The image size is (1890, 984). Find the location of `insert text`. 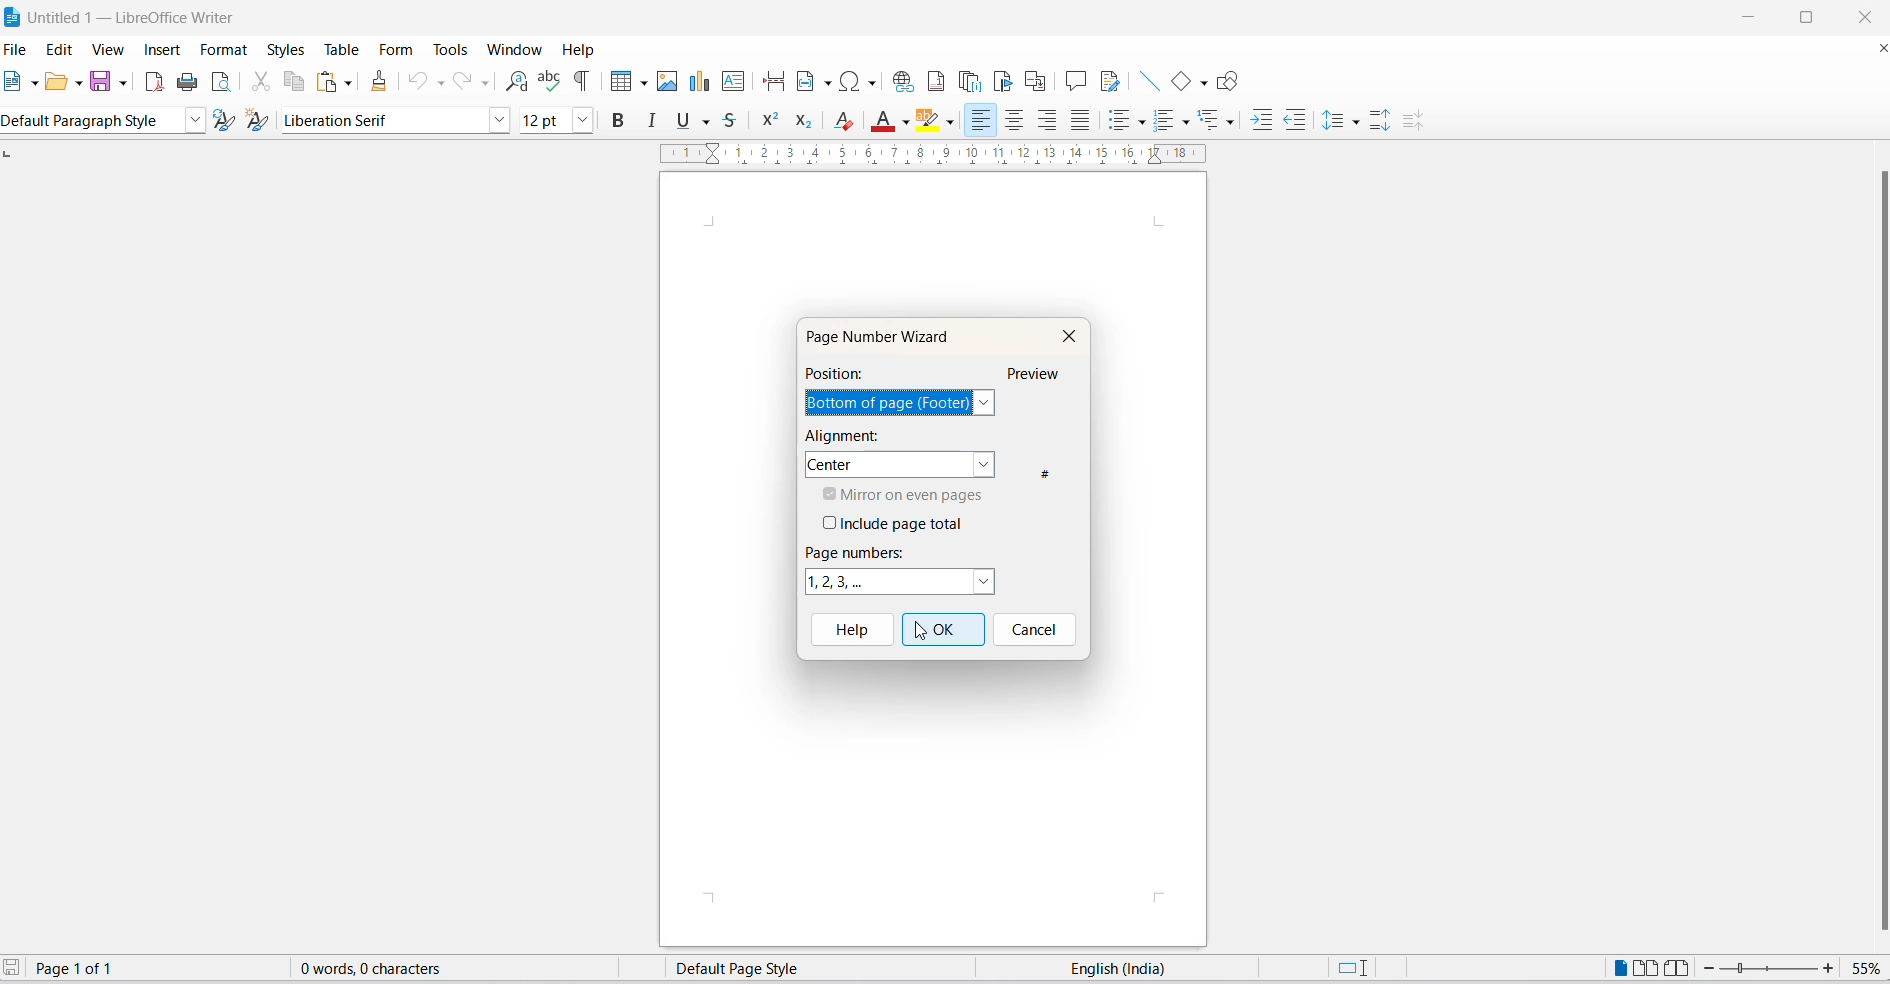

insert text is located at coordinates (735, 81).